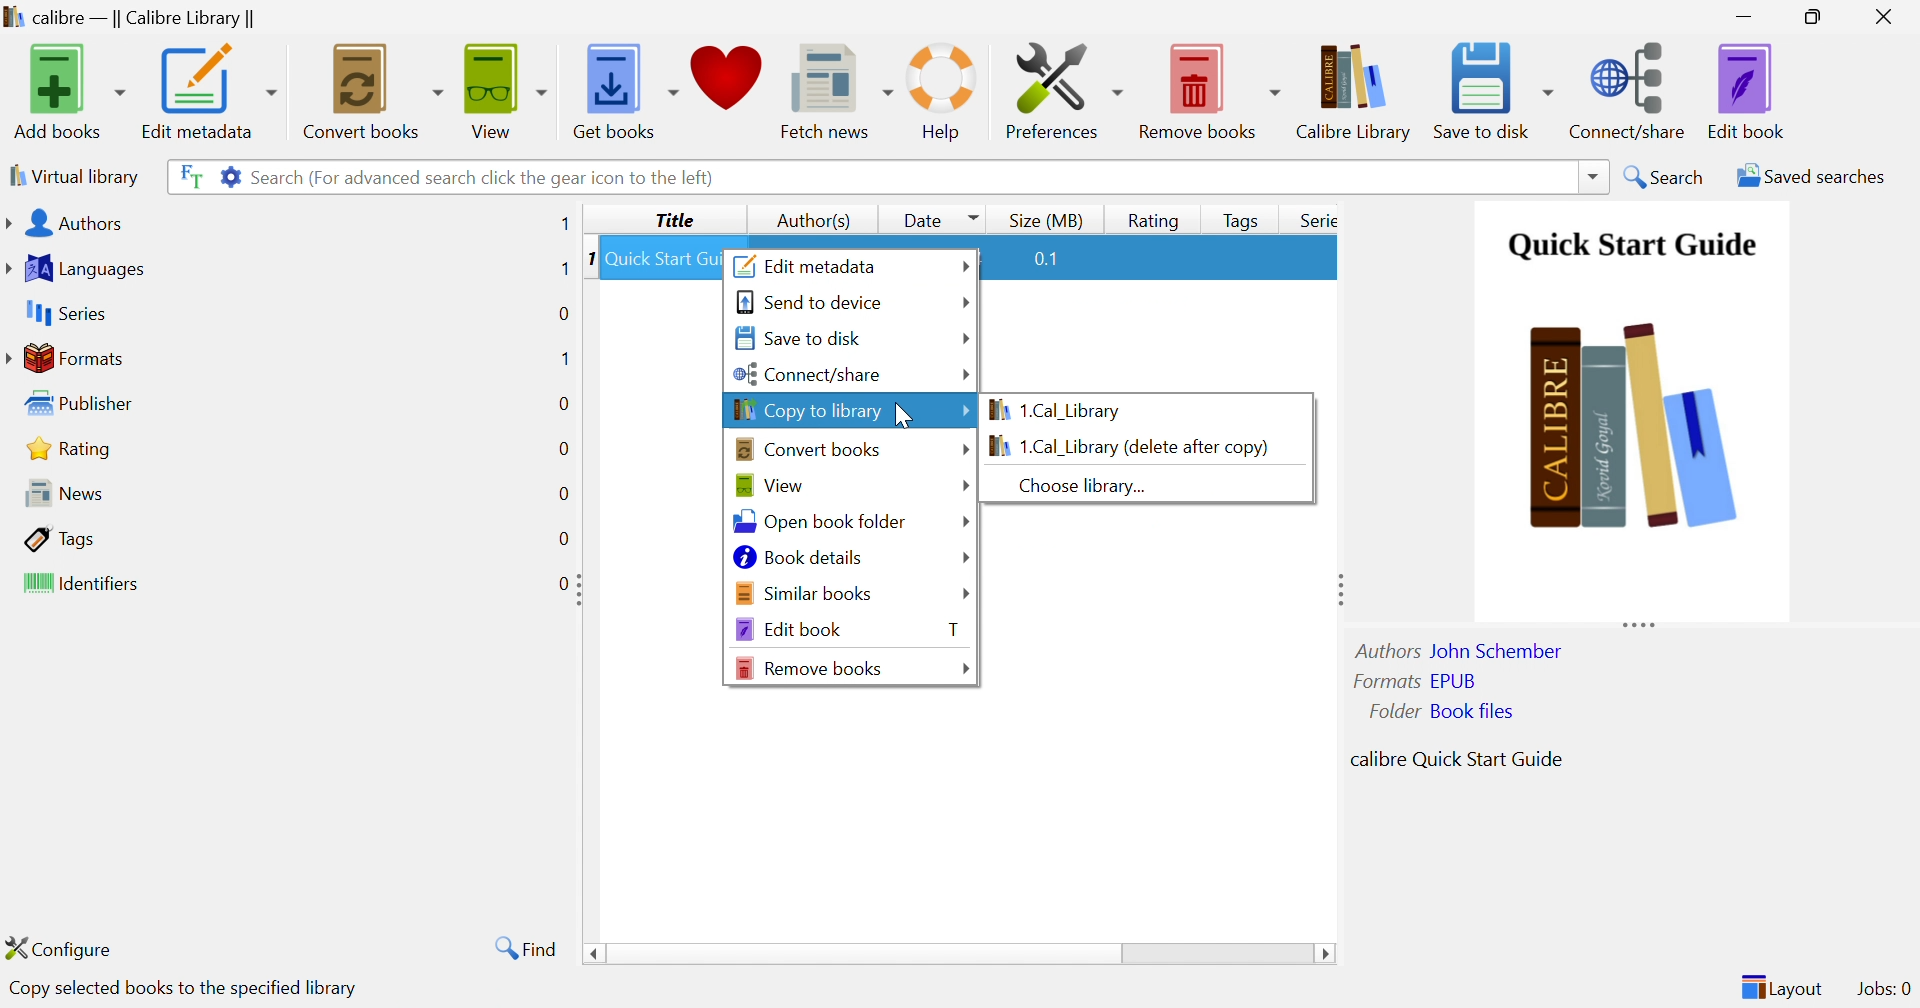  What do you see at coordinates (765, 482) in the screenshot?
I see `View` at bounding box center [765, 482].